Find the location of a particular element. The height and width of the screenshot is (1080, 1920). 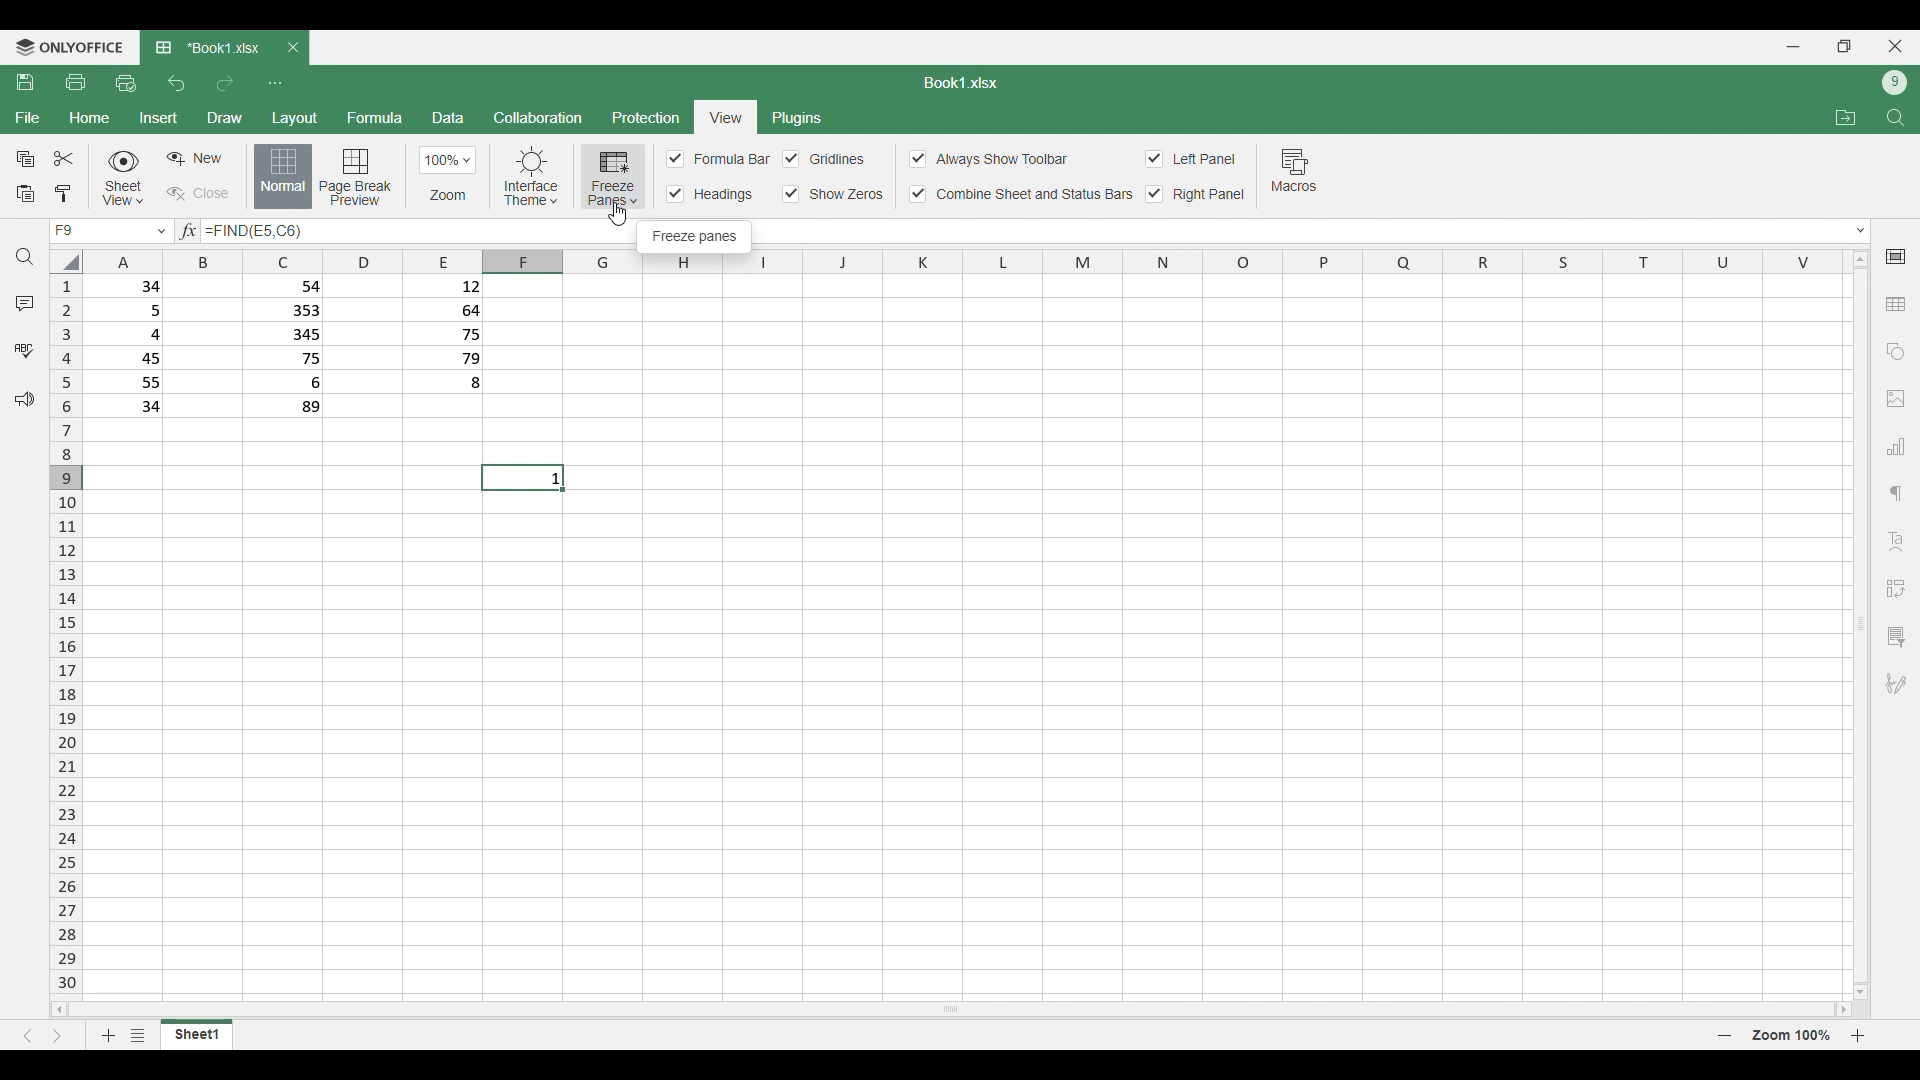

Copy formatting is located at coordinates (63, 194).